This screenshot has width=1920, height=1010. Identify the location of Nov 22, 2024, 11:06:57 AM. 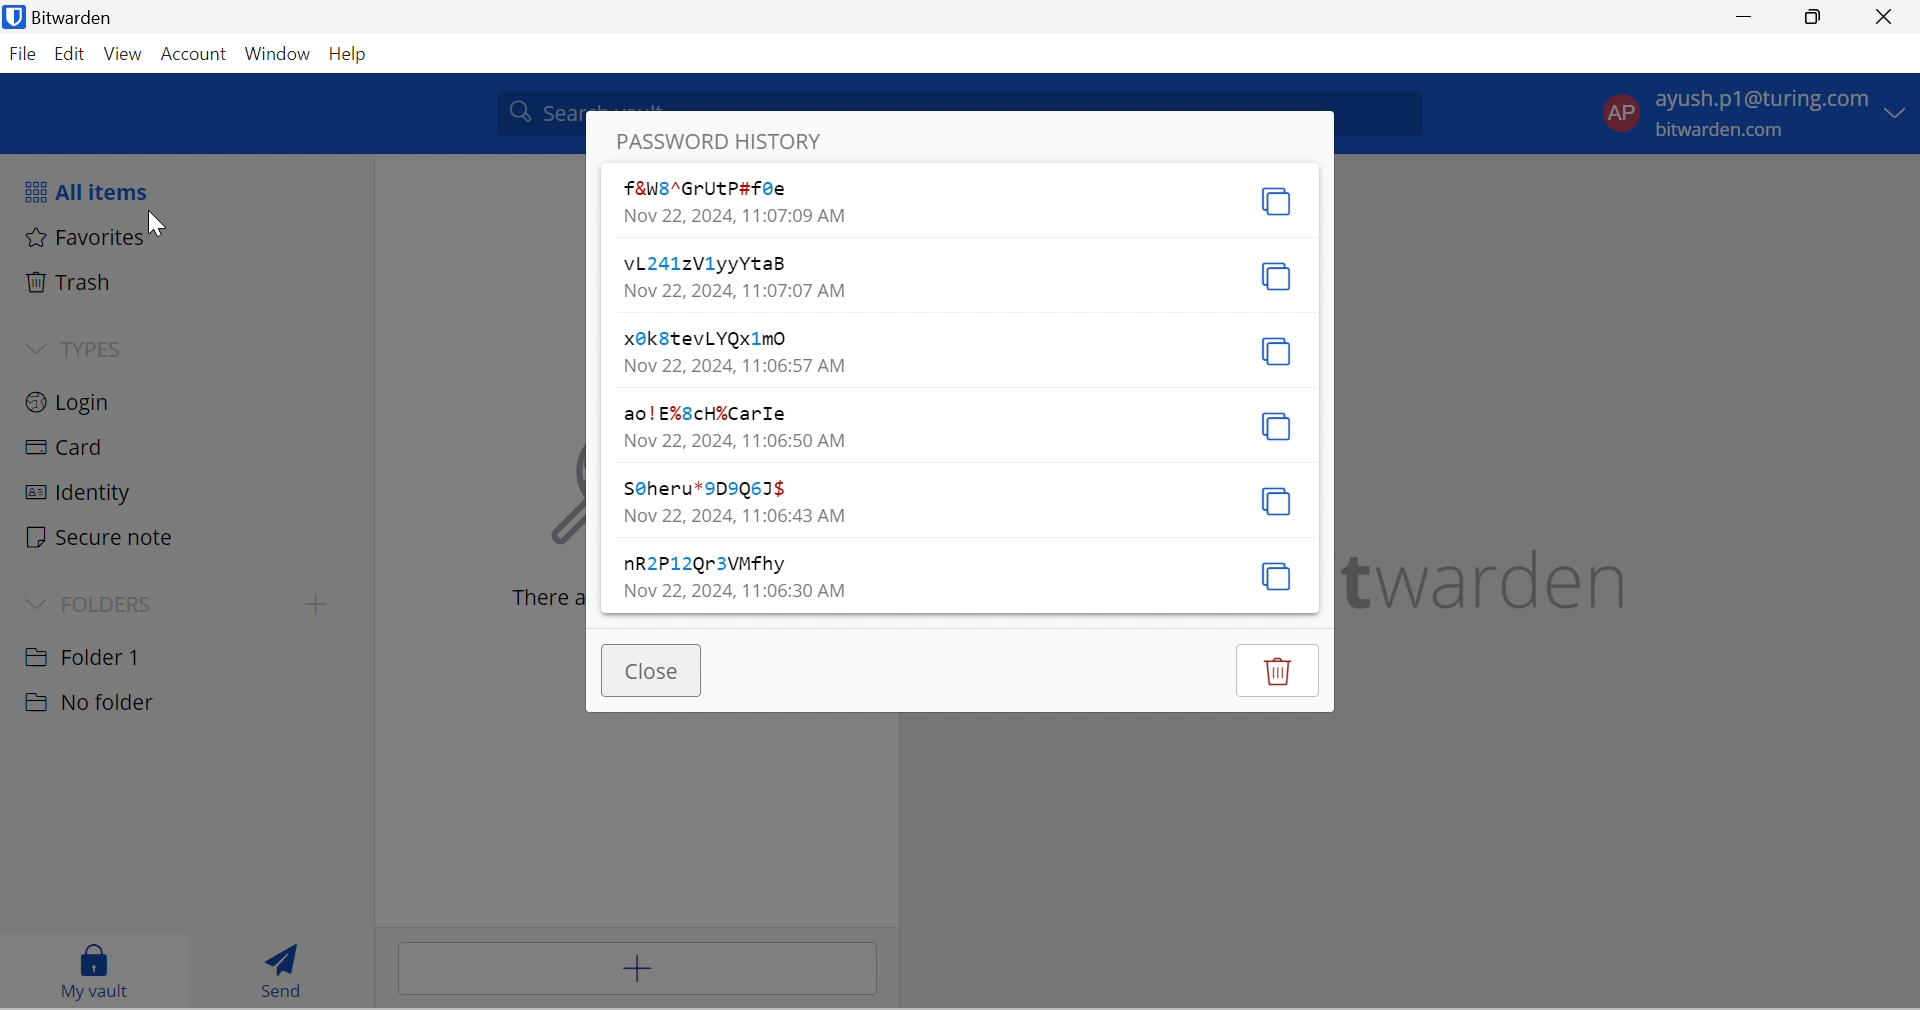
(733, 366).